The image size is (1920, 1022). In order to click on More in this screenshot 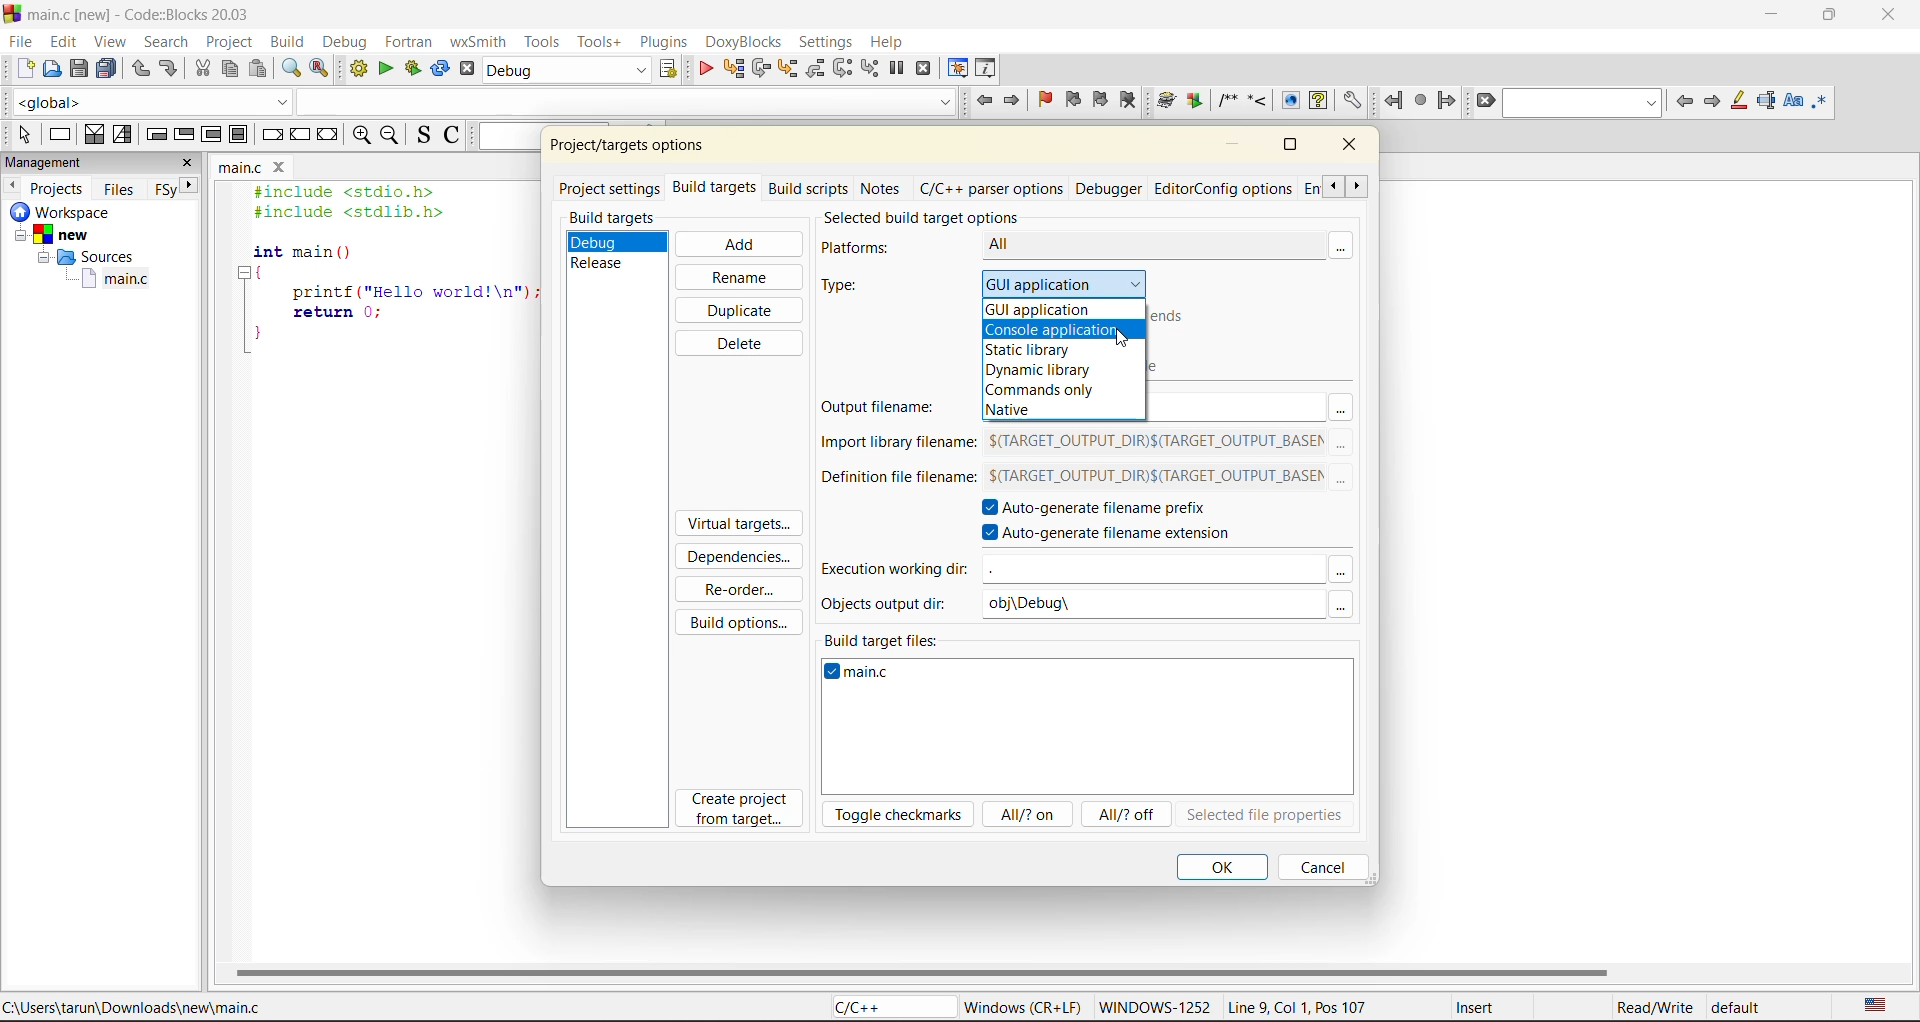, I will do `click(1343, 481)`.